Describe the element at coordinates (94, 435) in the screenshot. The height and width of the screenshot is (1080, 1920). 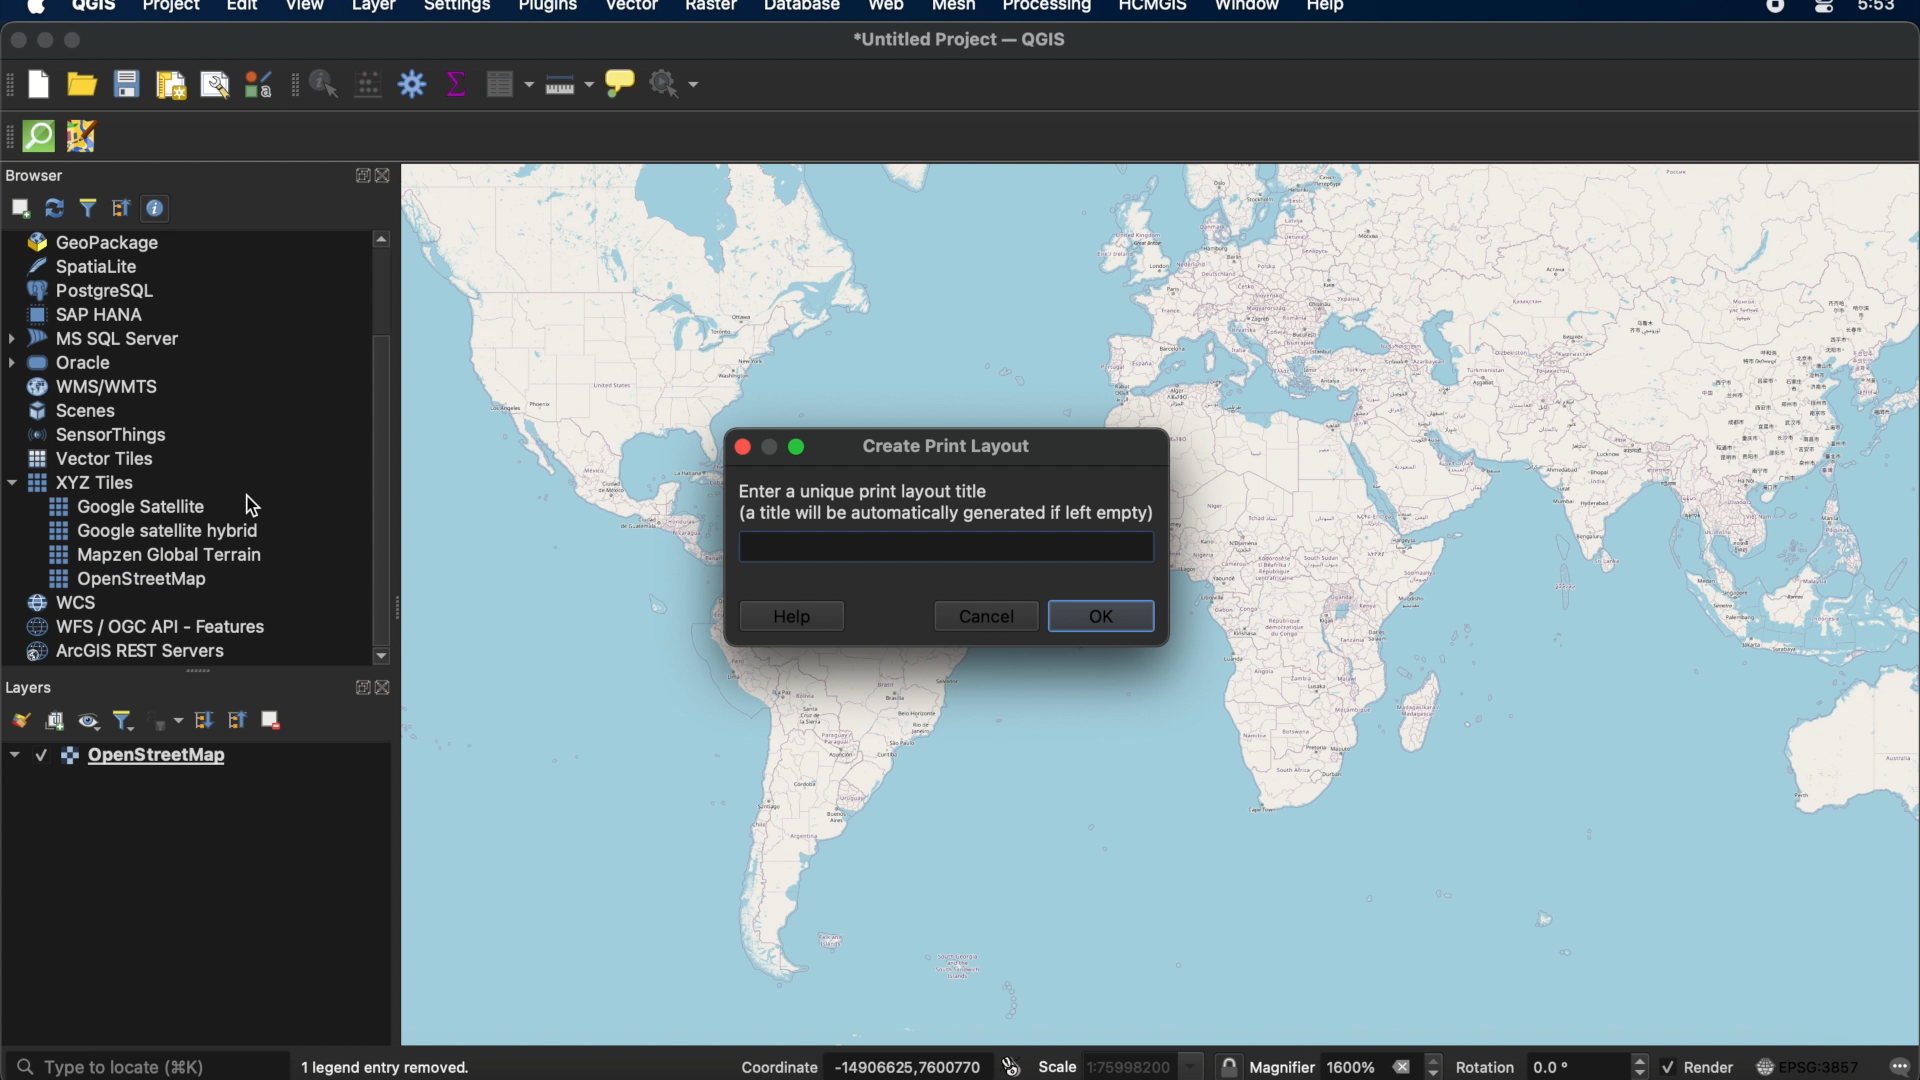
I see `sensor things` at that location.